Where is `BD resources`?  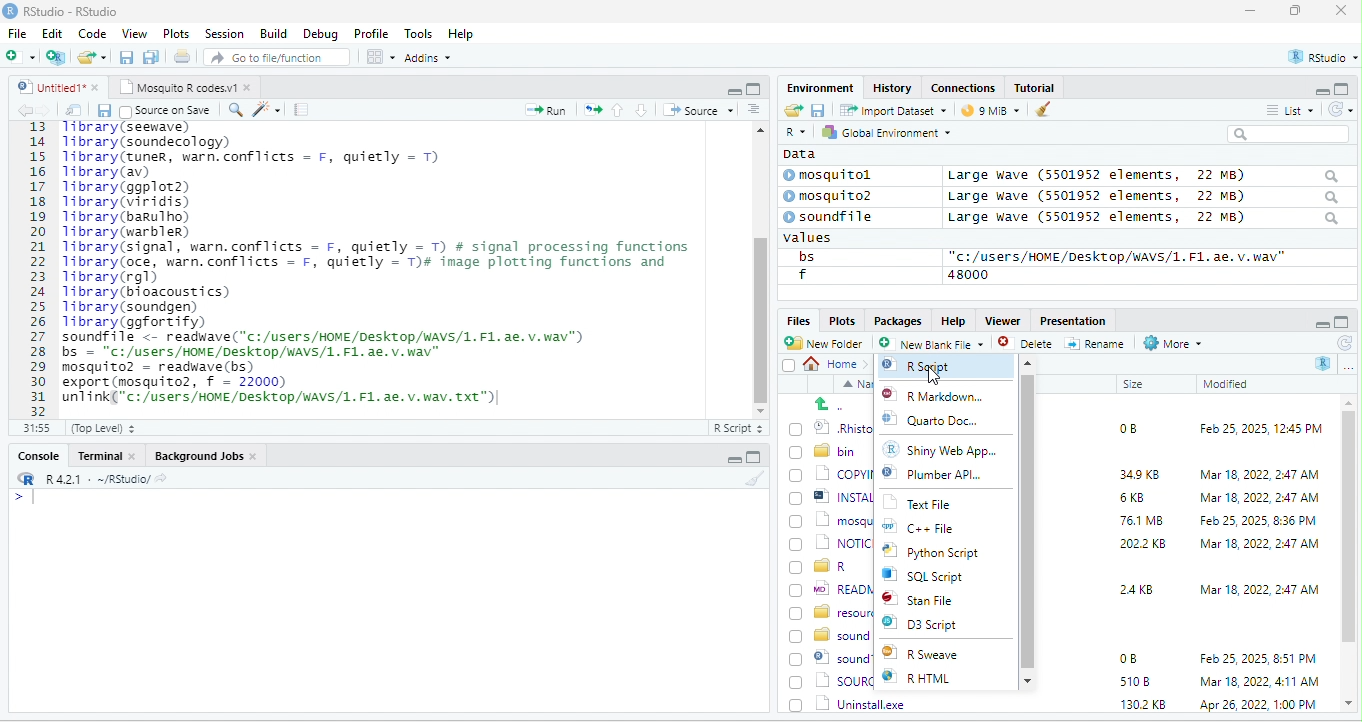 BD resources is located at coordinates (830, 610).